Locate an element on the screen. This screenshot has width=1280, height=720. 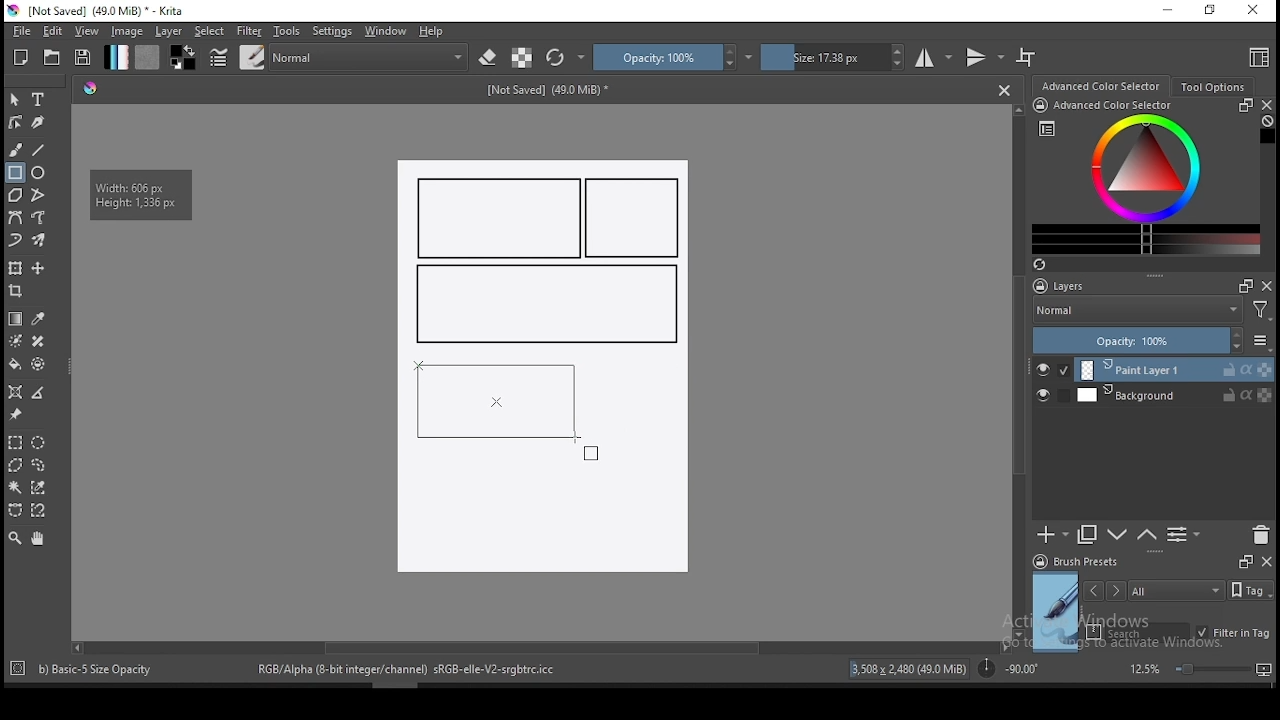
bezier curve selection tool is located at coordinates (15, 511).